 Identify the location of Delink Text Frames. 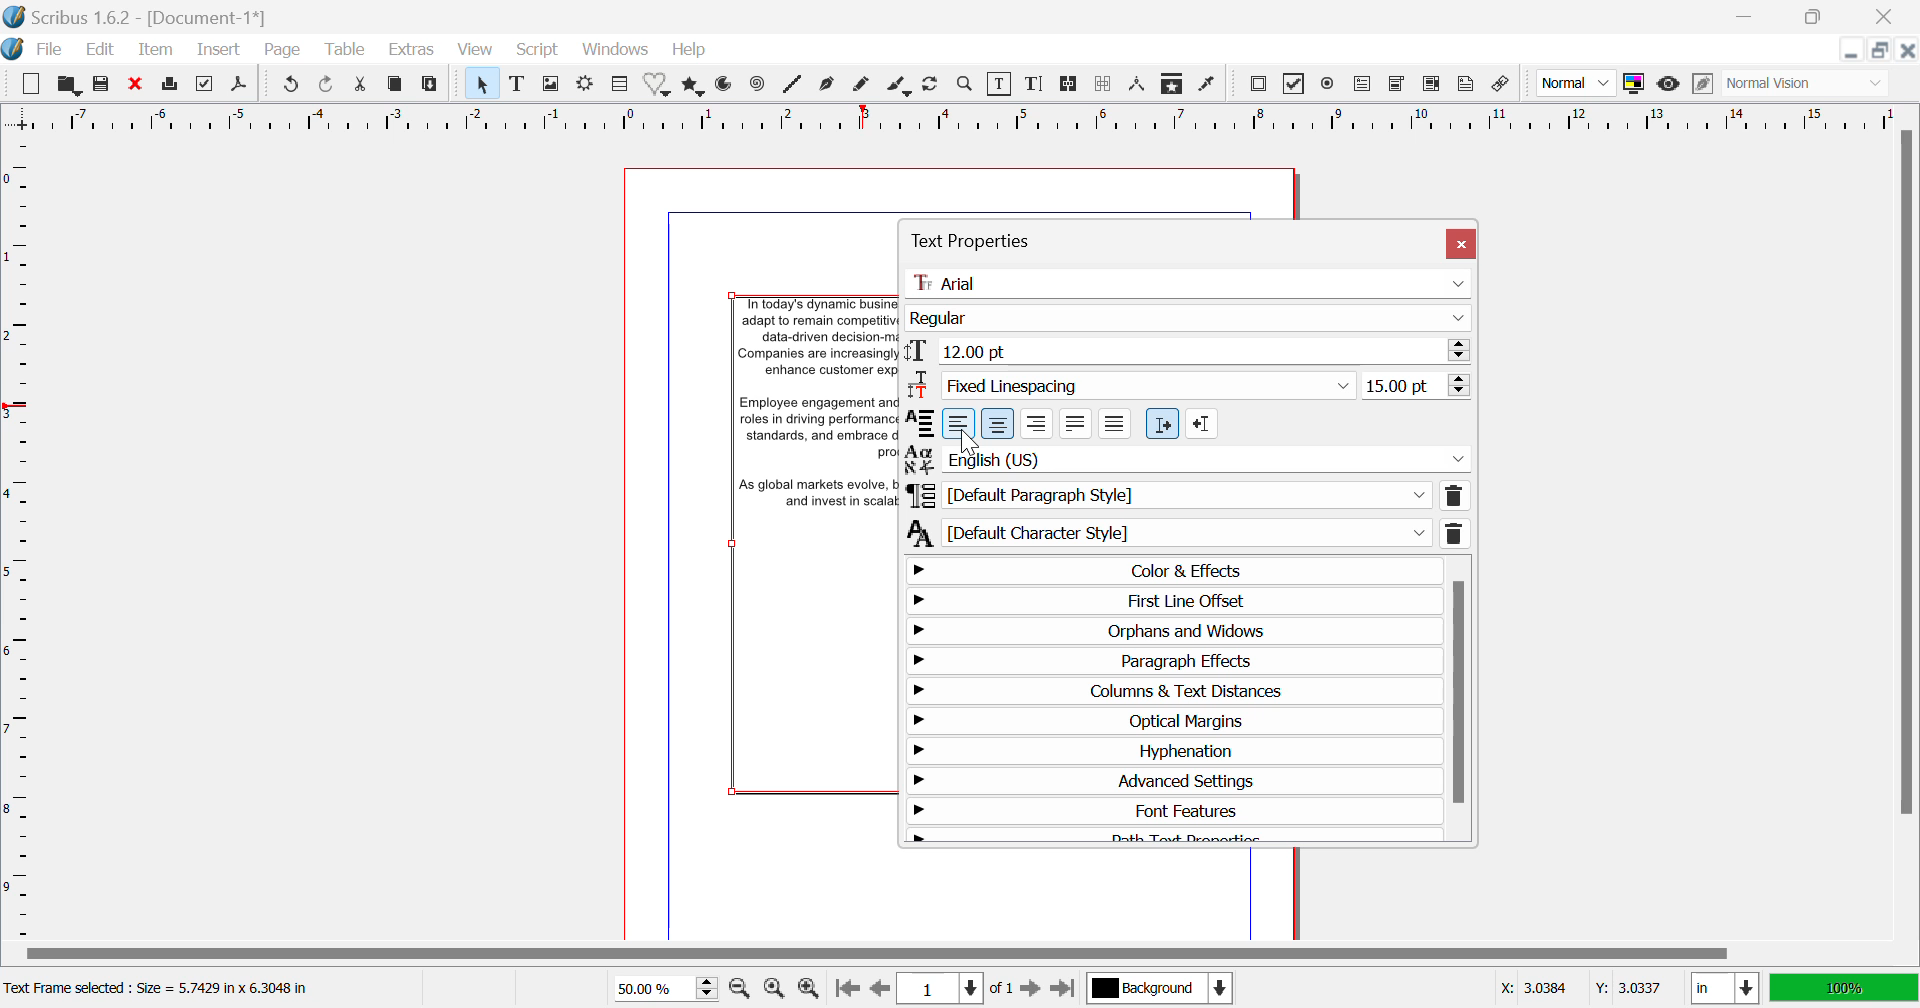
(1105, 85).